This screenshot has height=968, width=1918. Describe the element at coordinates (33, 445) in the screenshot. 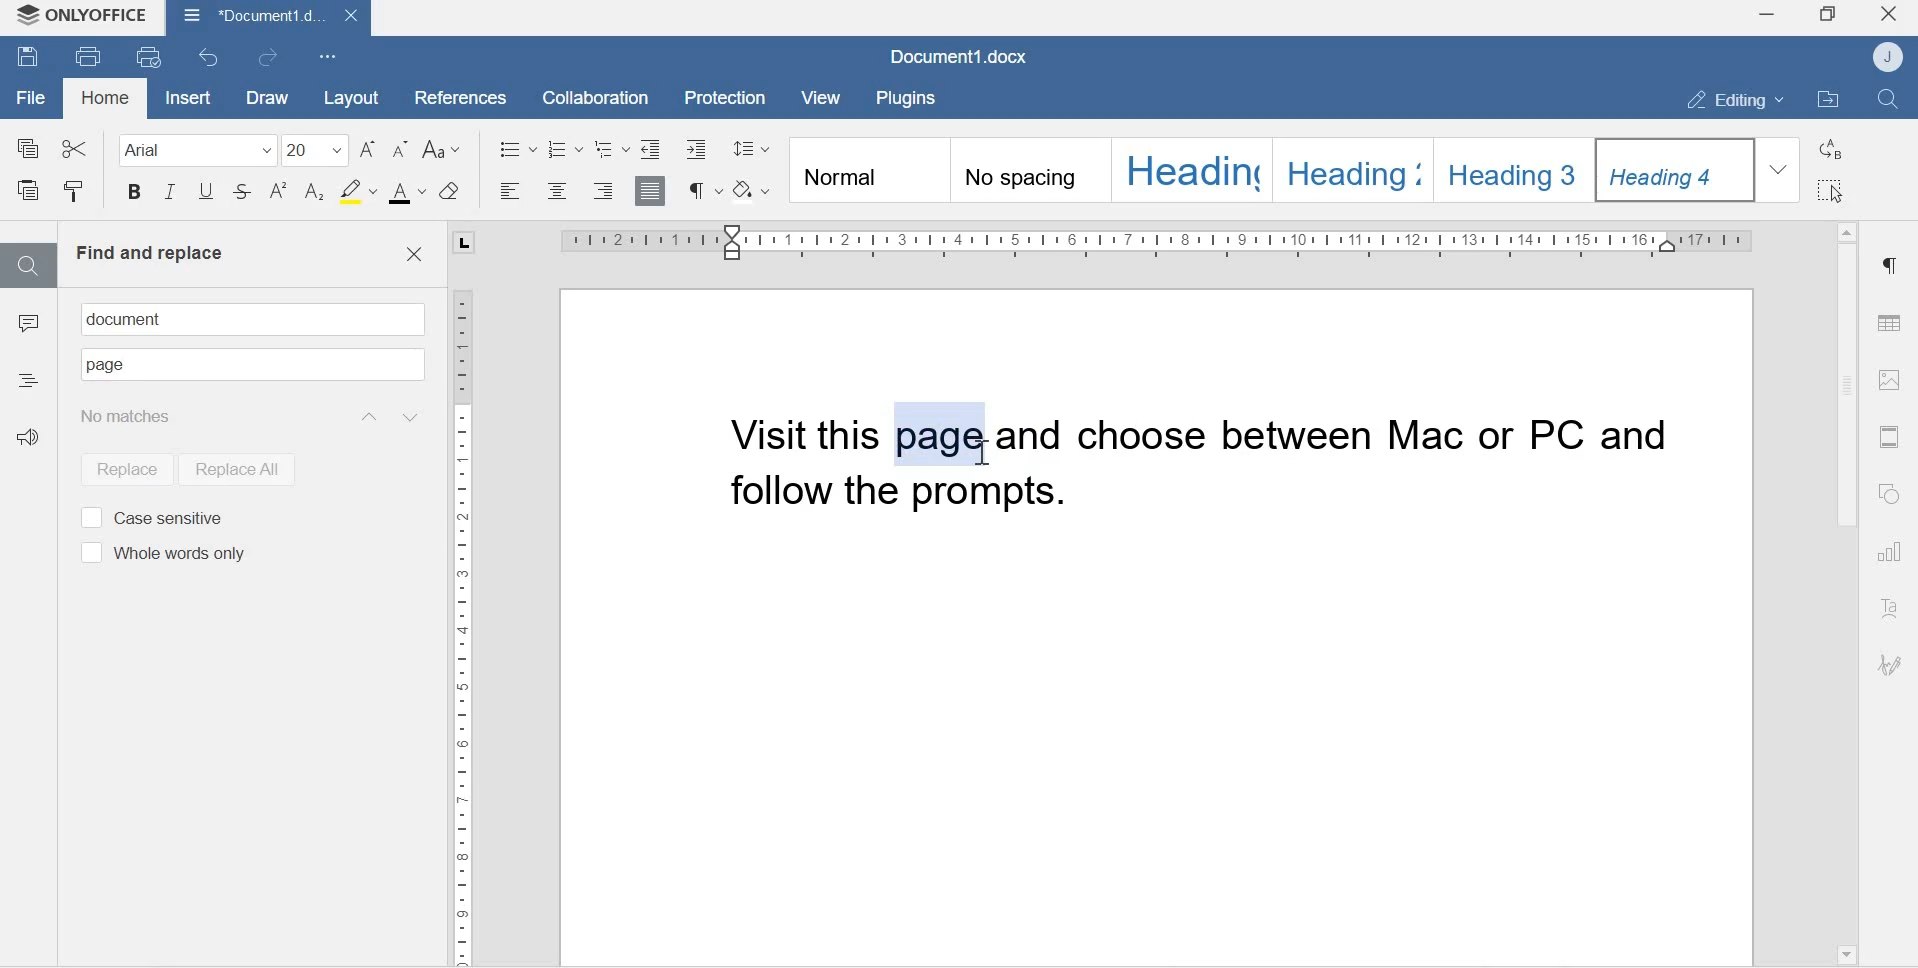

I see `Feedback & Support` at that location.